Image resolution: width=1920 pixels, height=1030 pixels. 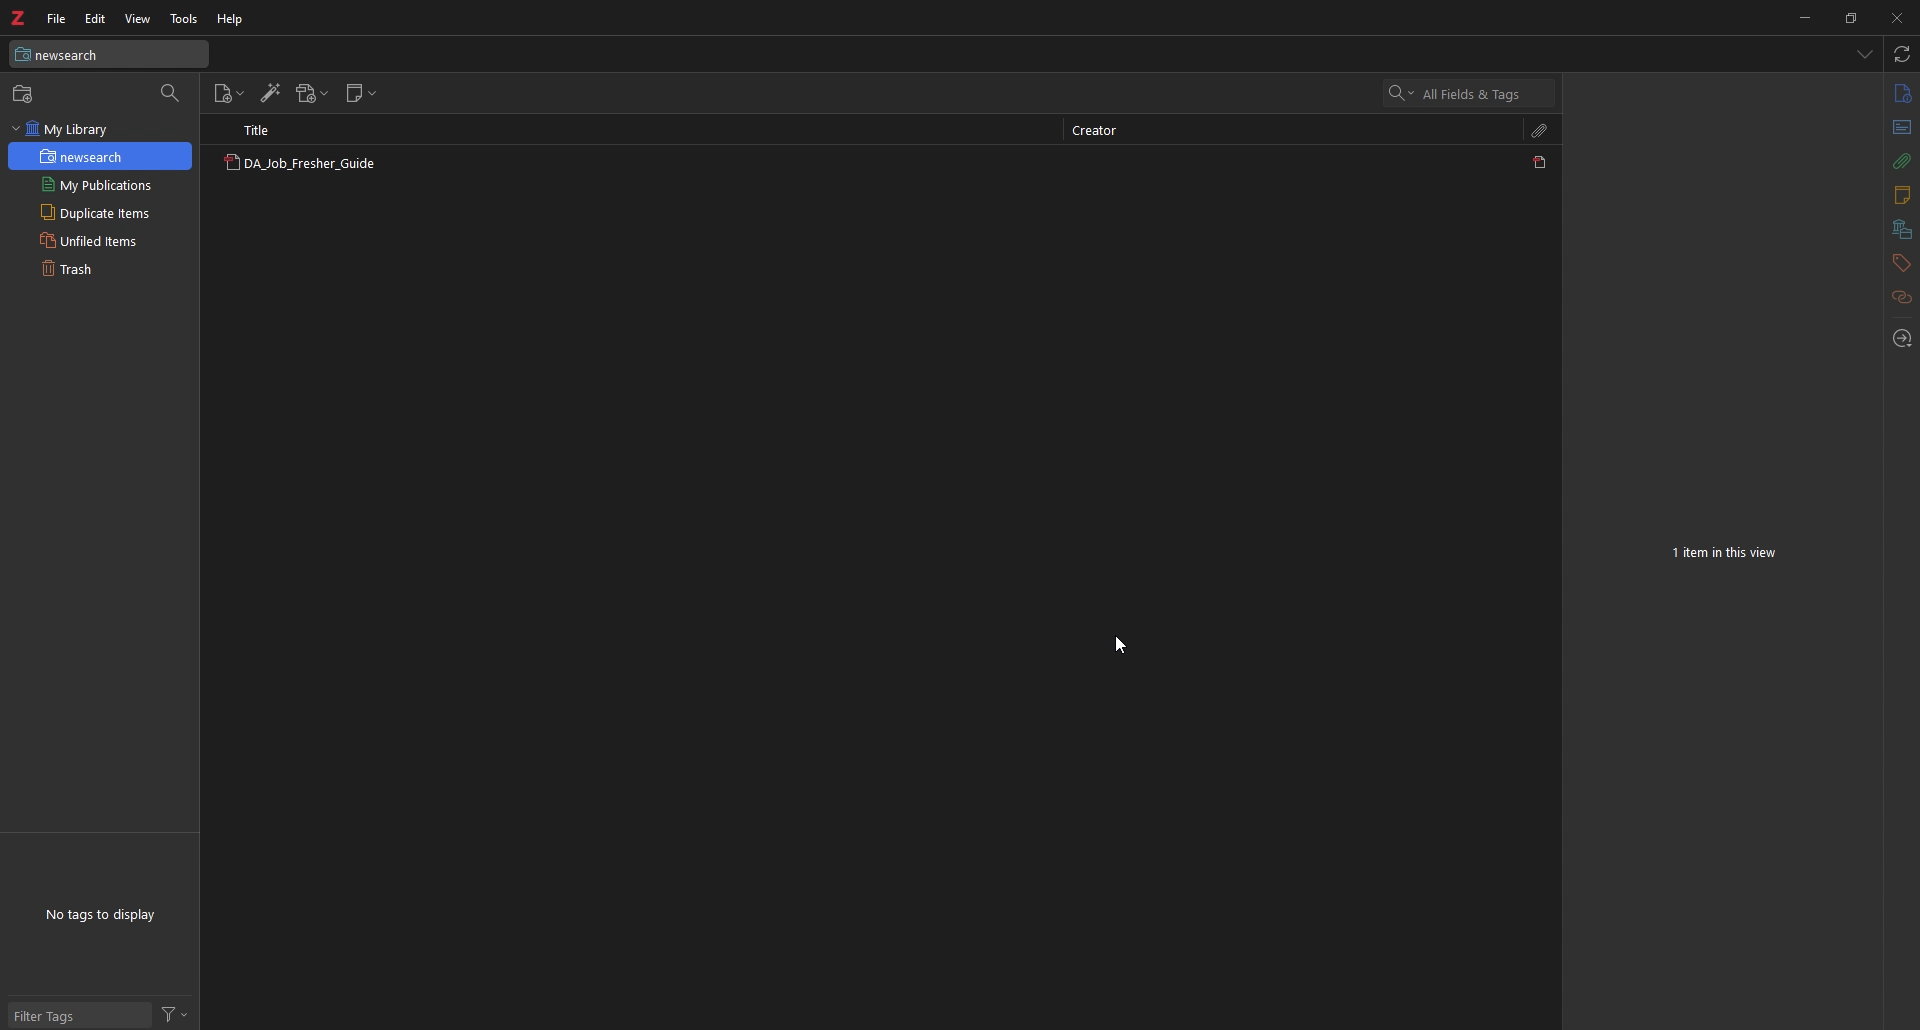 I want to click on view, so click(x=137, y=19).